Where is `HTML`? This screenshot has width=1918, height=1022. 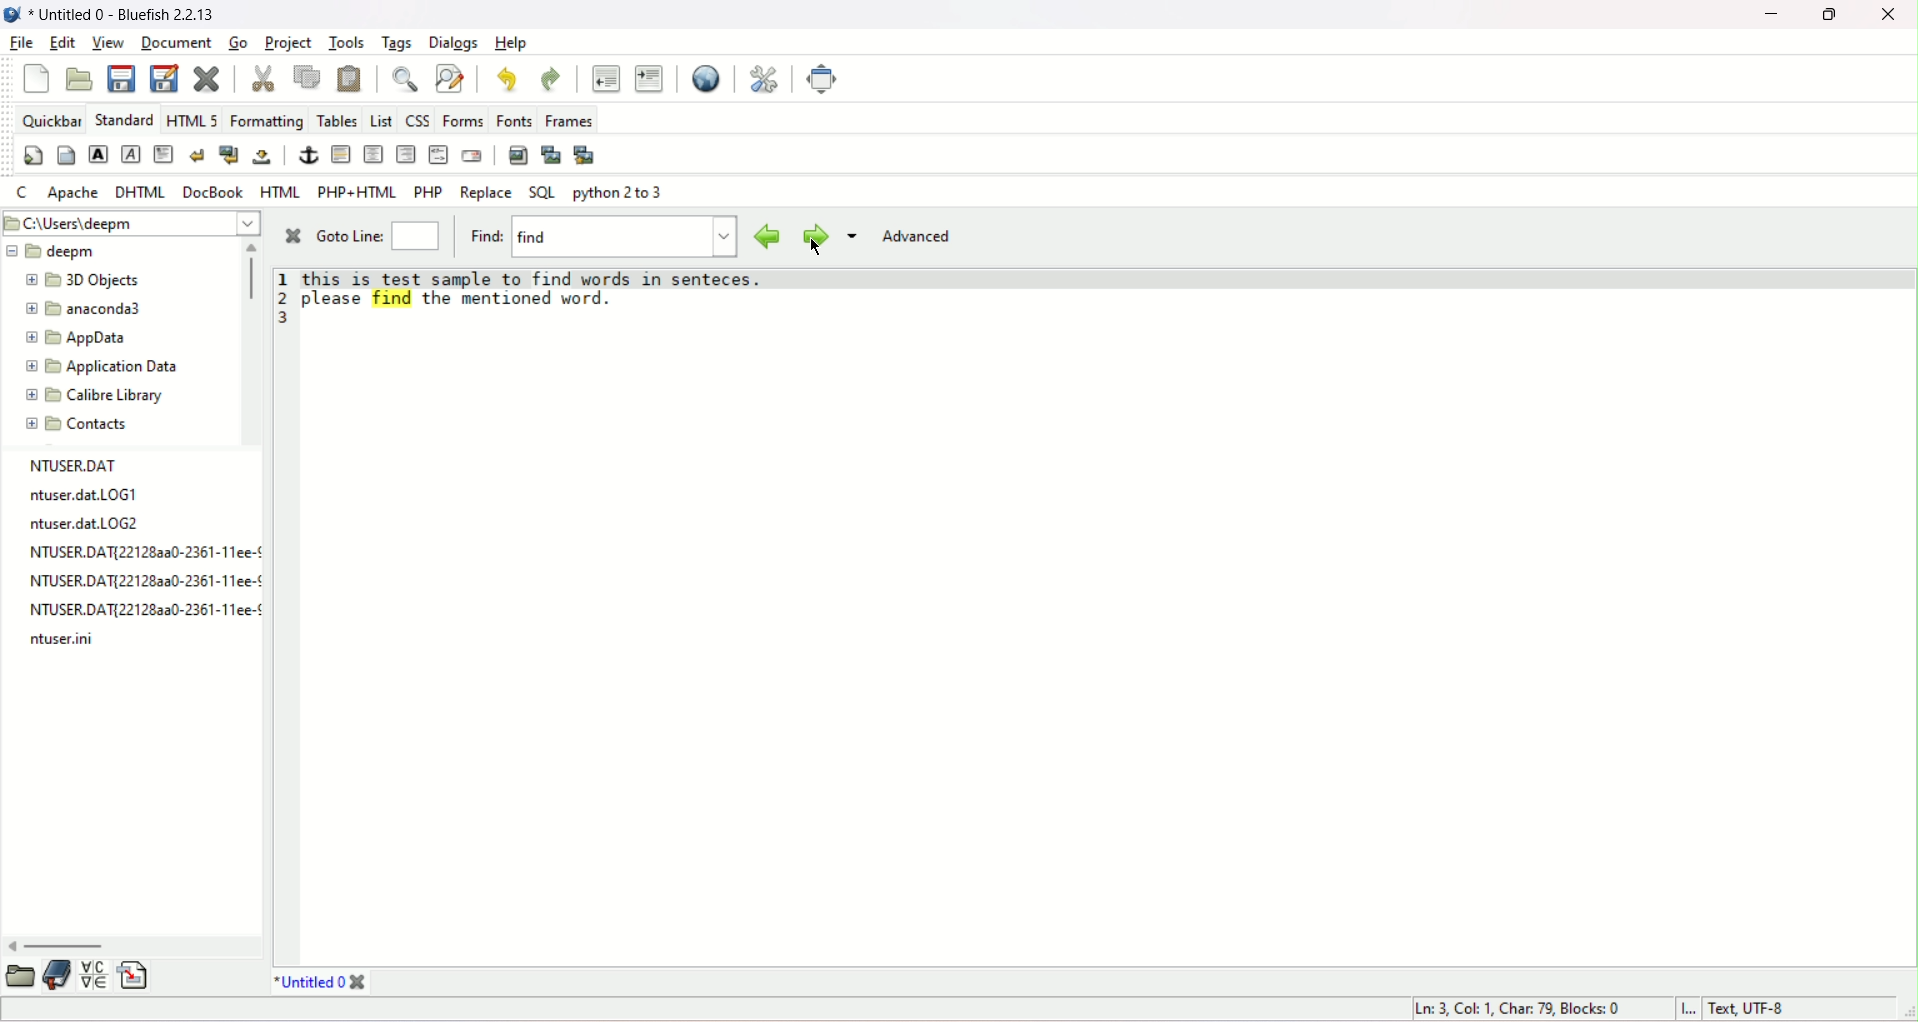 HTML is located at coordinates (279, 191).